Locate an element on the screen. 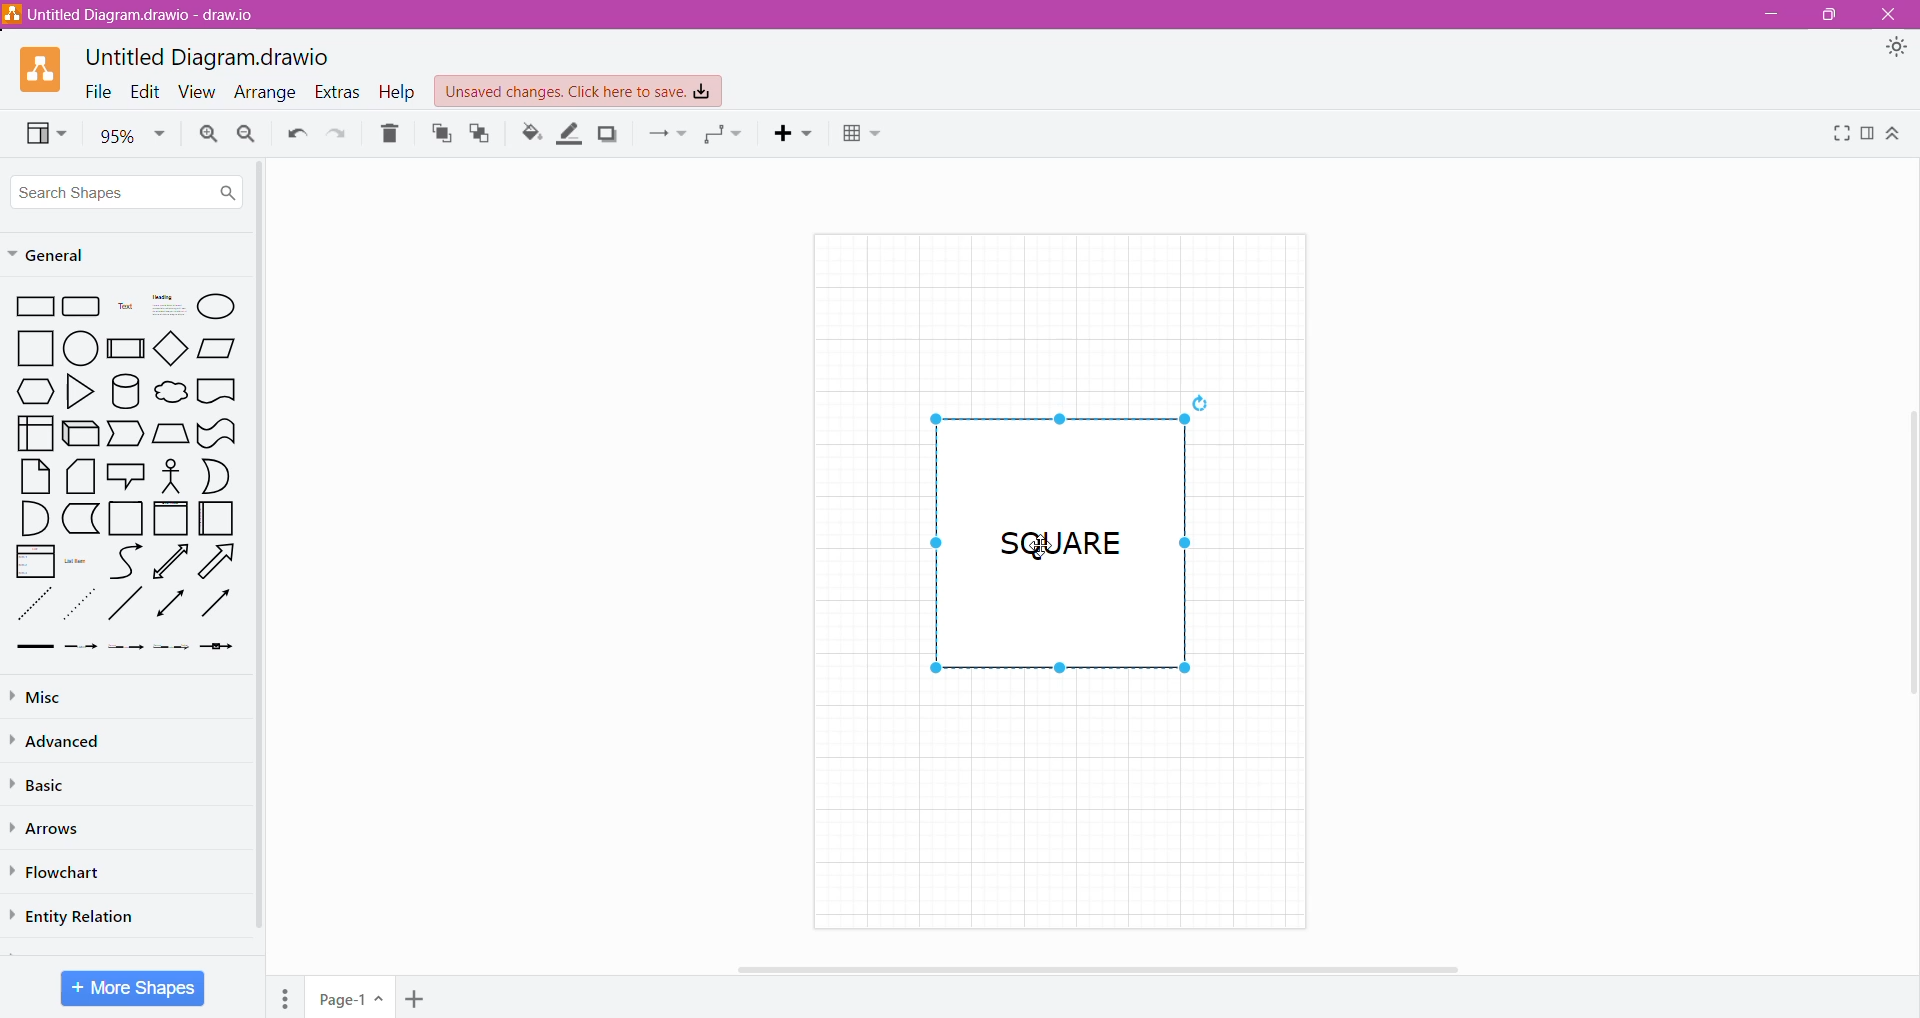  Stick Figure  is located at coordinates (171, 476).